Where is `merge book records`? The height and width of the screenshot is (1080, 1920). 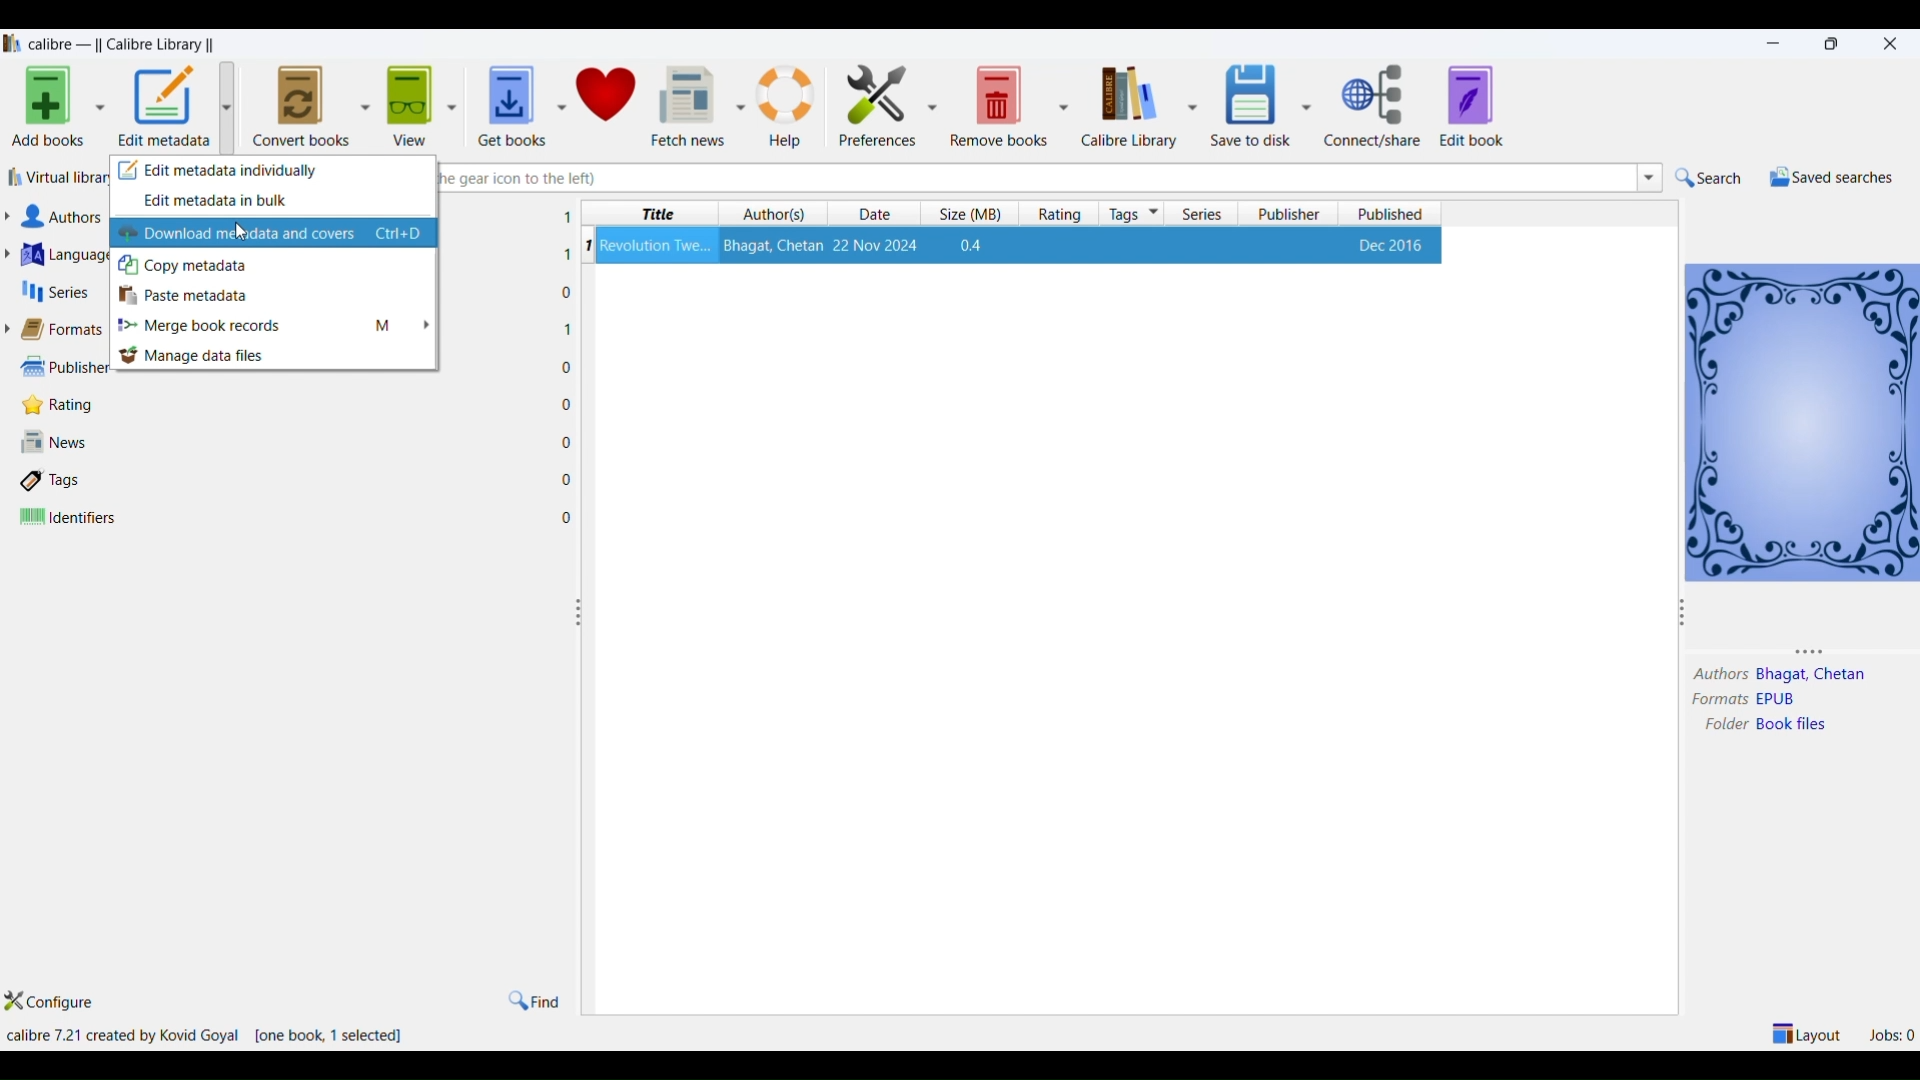
merge book records is located at coordinates (278, 328).